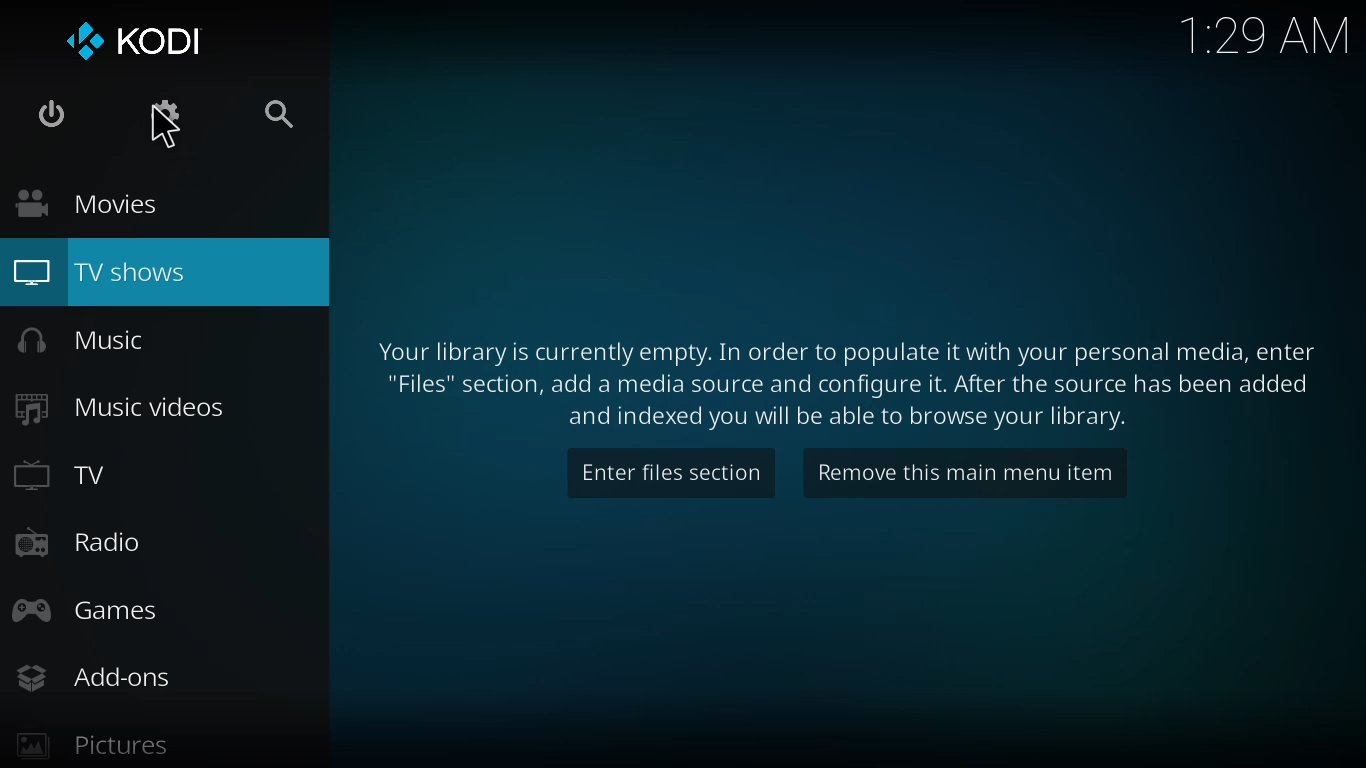  Describe the element at coordinates (964, 475) in the screenshot. I see `remove this main menu item` at that location.